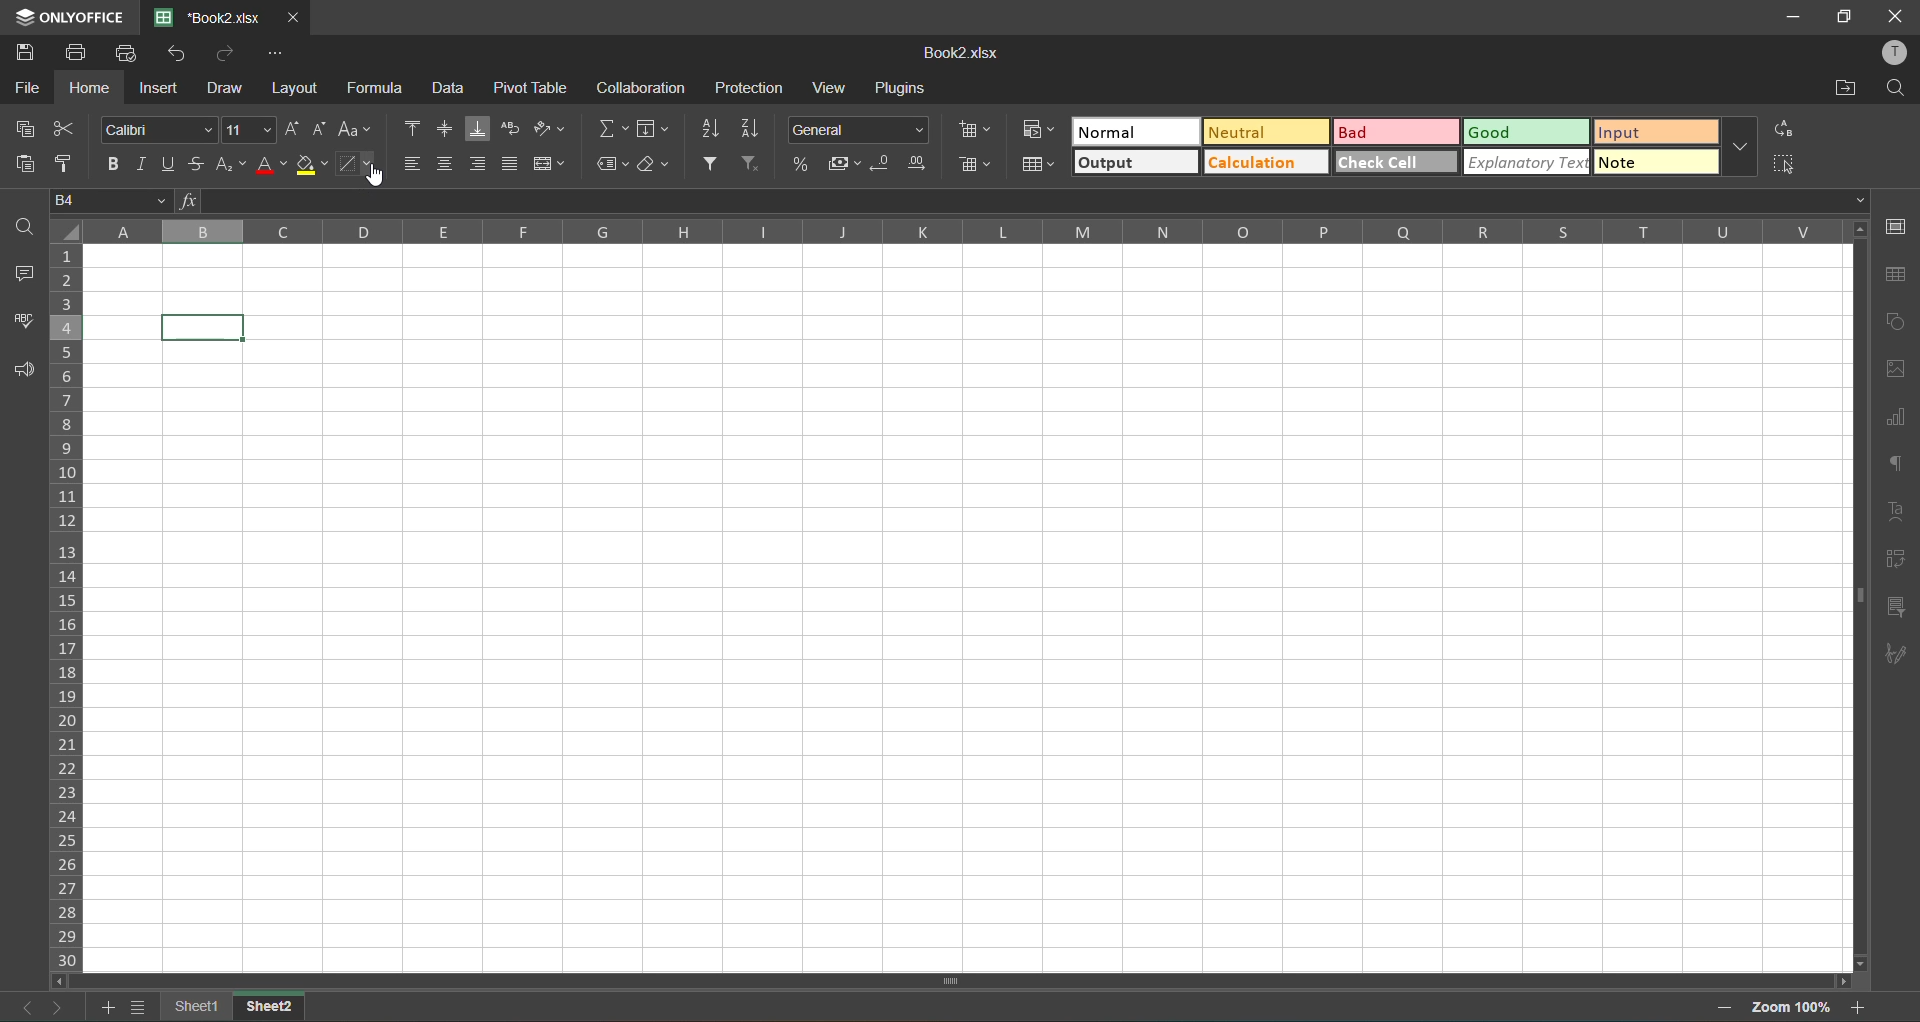 Image resolution: width=1920 pixels, height=1022 pixels. I want to click on strikethrough, so click(198, 164).